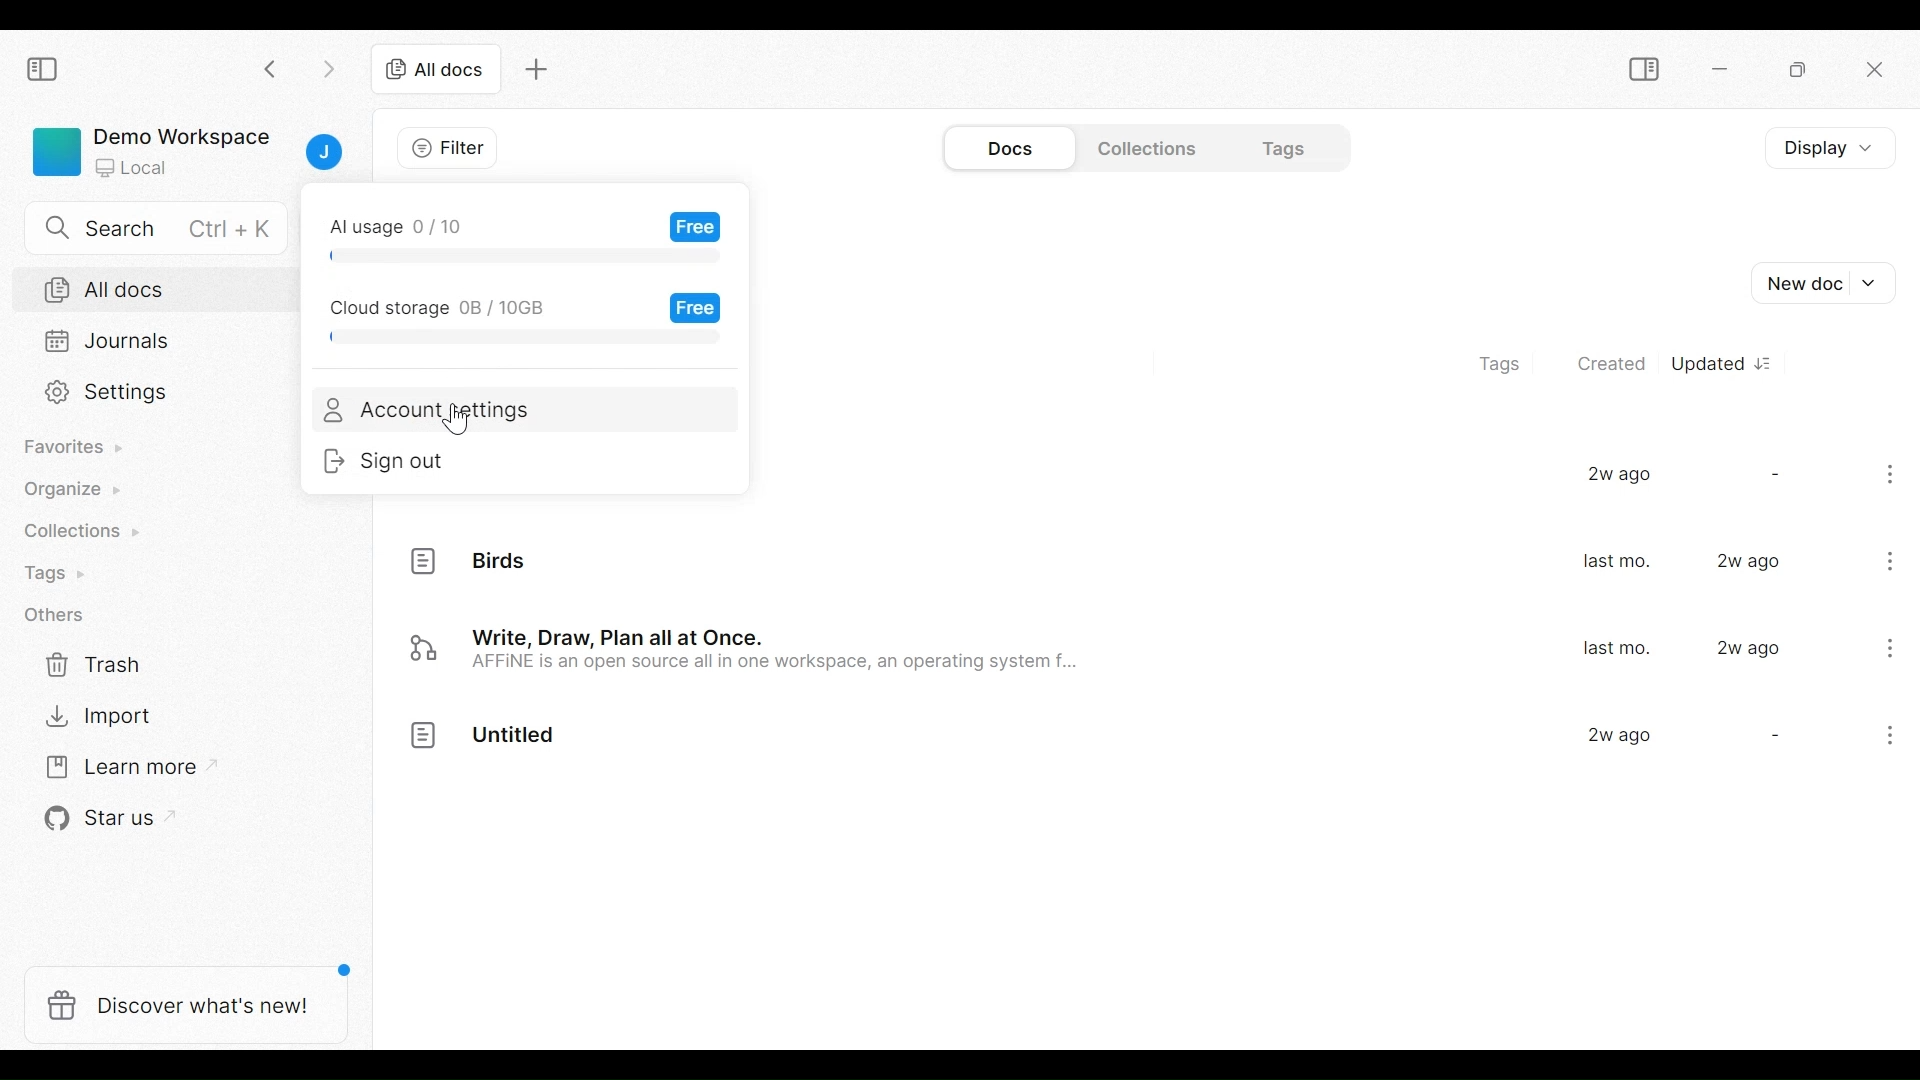  What do you see at coordinates (91, 719) in the screenshot?
I see `Import` at bounding box center [91, 719].